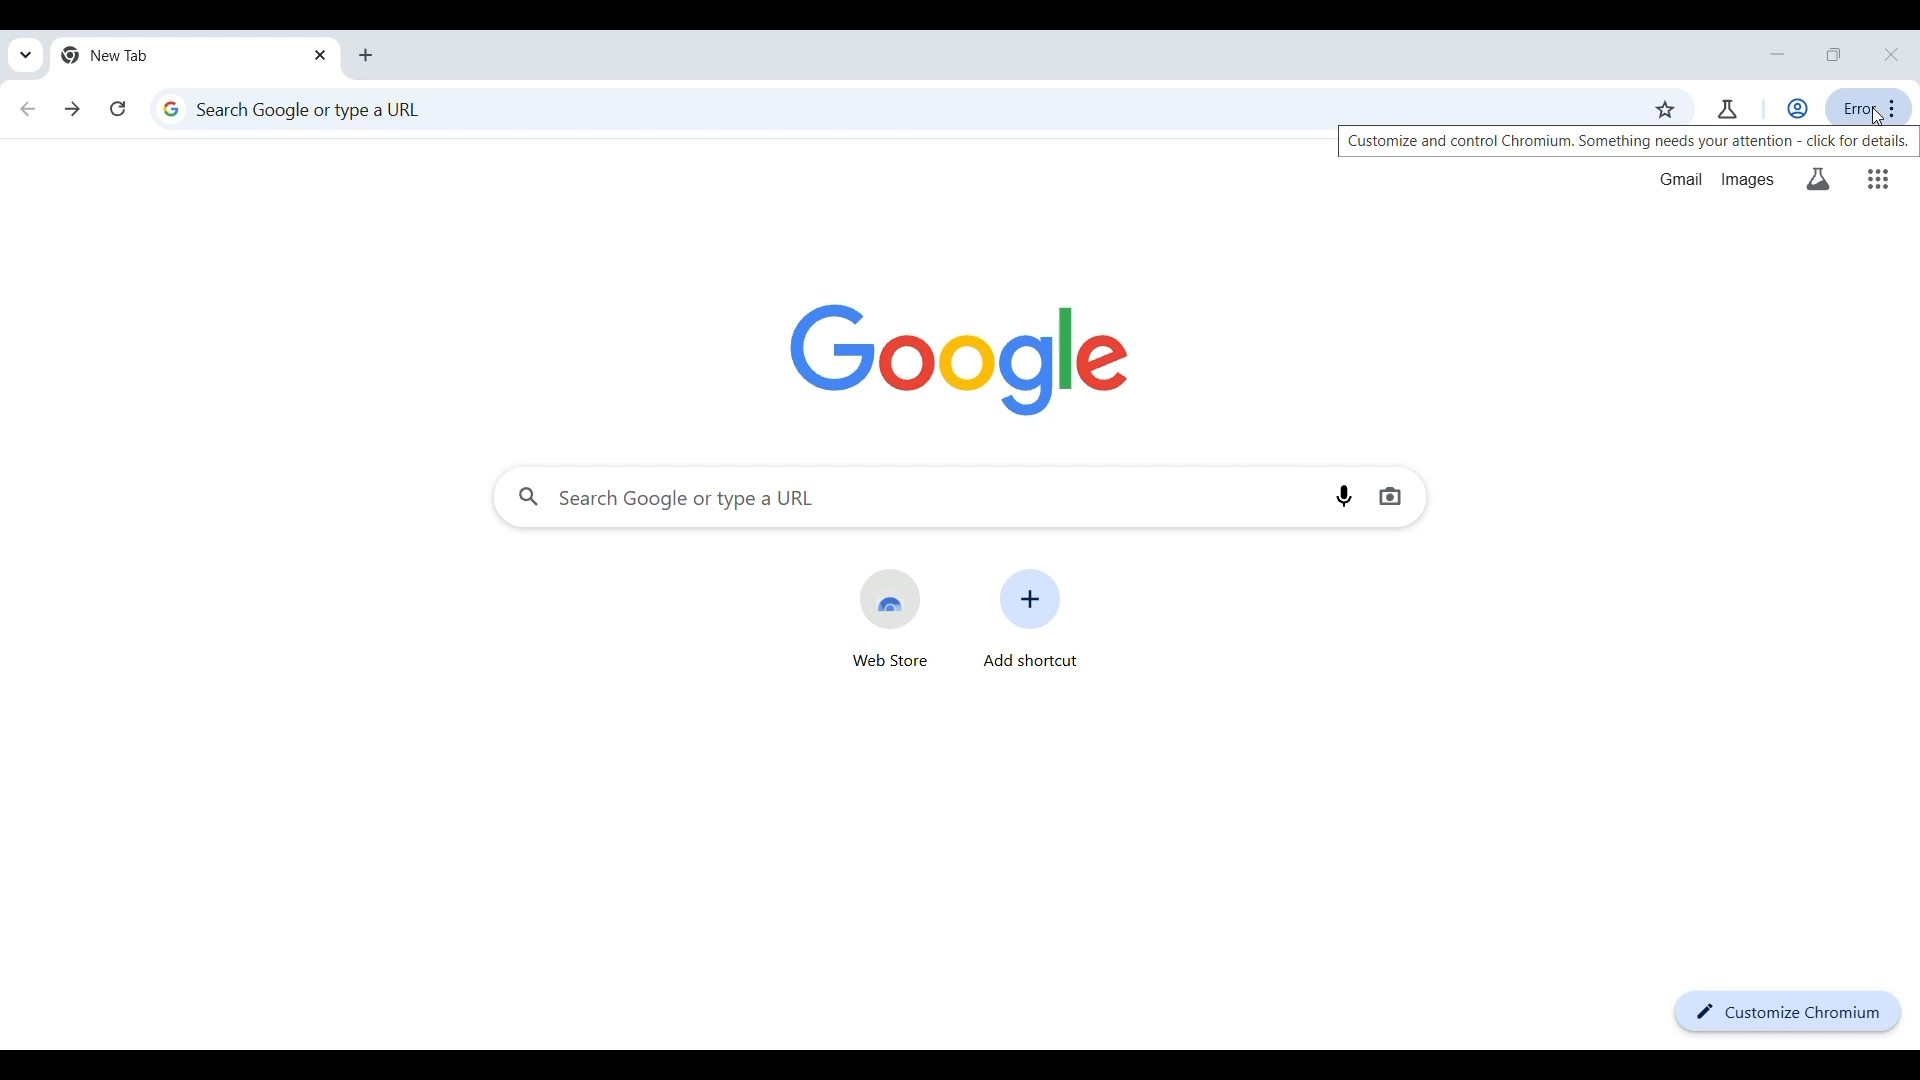  What do you see at coordinates (321, 54) in the screenshot?
I see `Close tab` at bounding box center [321, 54].